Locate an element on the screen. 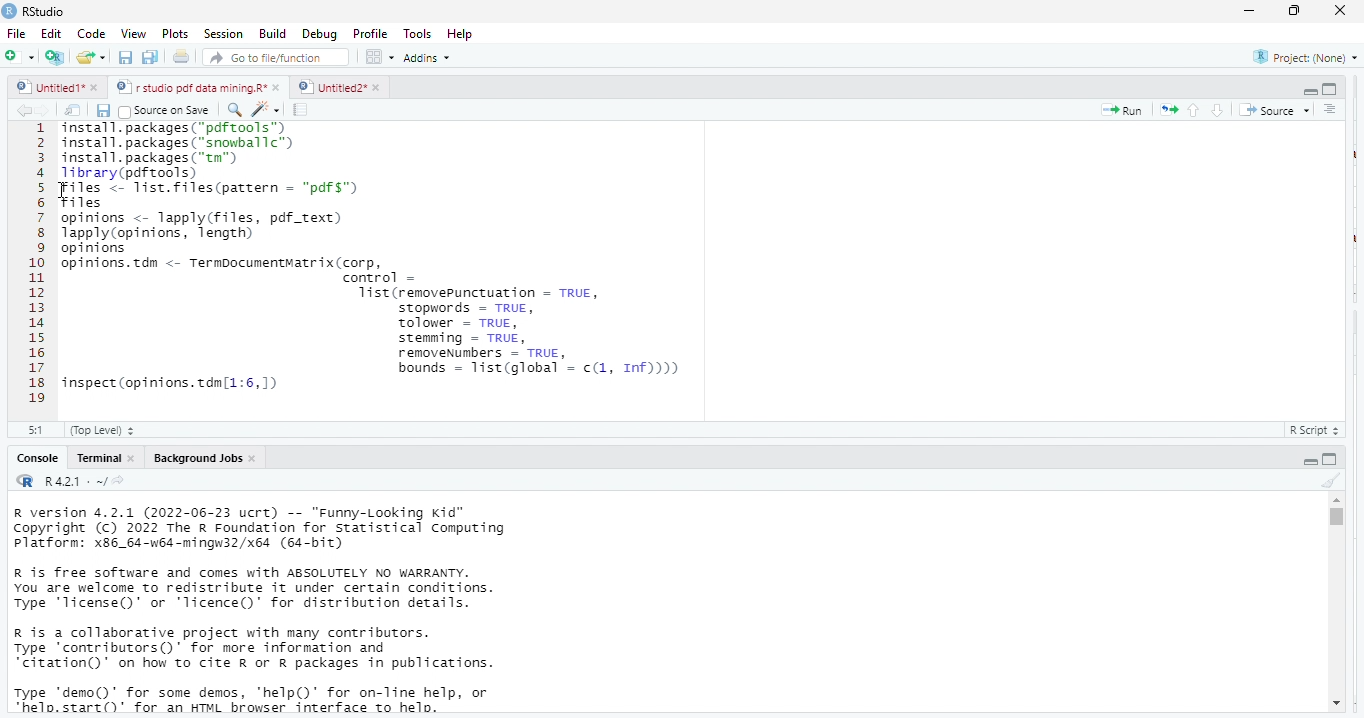  R version 4.2.1 (2022-06-23 ucrt) -- "Funny-Looking Kid™
Copyright (C) 2022 The R Foundation for Statistical Computing
Platform: x86_64-w64-mingw32/x64 (64-bit)

R is free software and comes with ABSOLUTELY NO WARRANTY.
You are welcome to redistribute it under certain conditions.
Type 'Ticense()' or 'licence()’ for distribution details.

R is a collaborative project with many contributors.

Type ‘contributors()’ for more information and

“citation()’ on how to cite R or R packages in publications.
Type "demo()’ for some demos, 'help()' for on-line help, or
"helo.start()" for an HTML browser interface to helo. is located at coordinates (291, 611).